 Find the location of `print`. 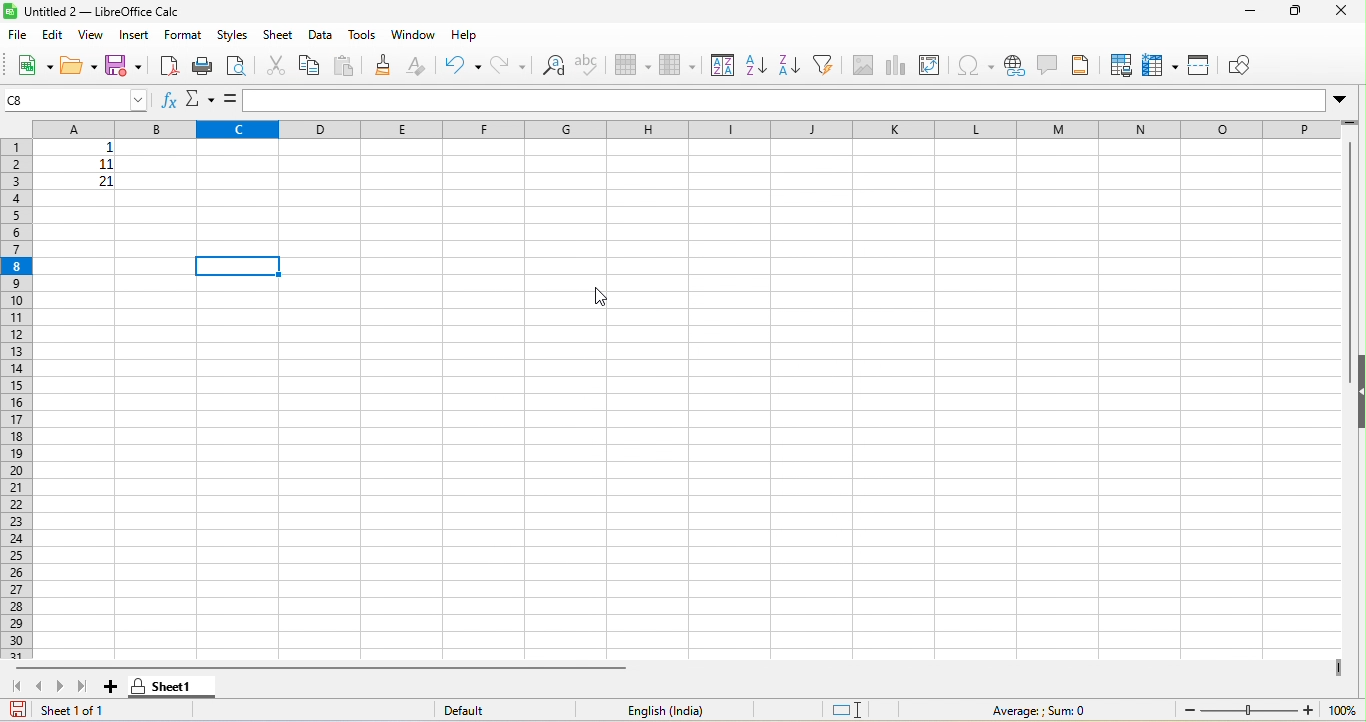

print is located at coordinates (203, 64).